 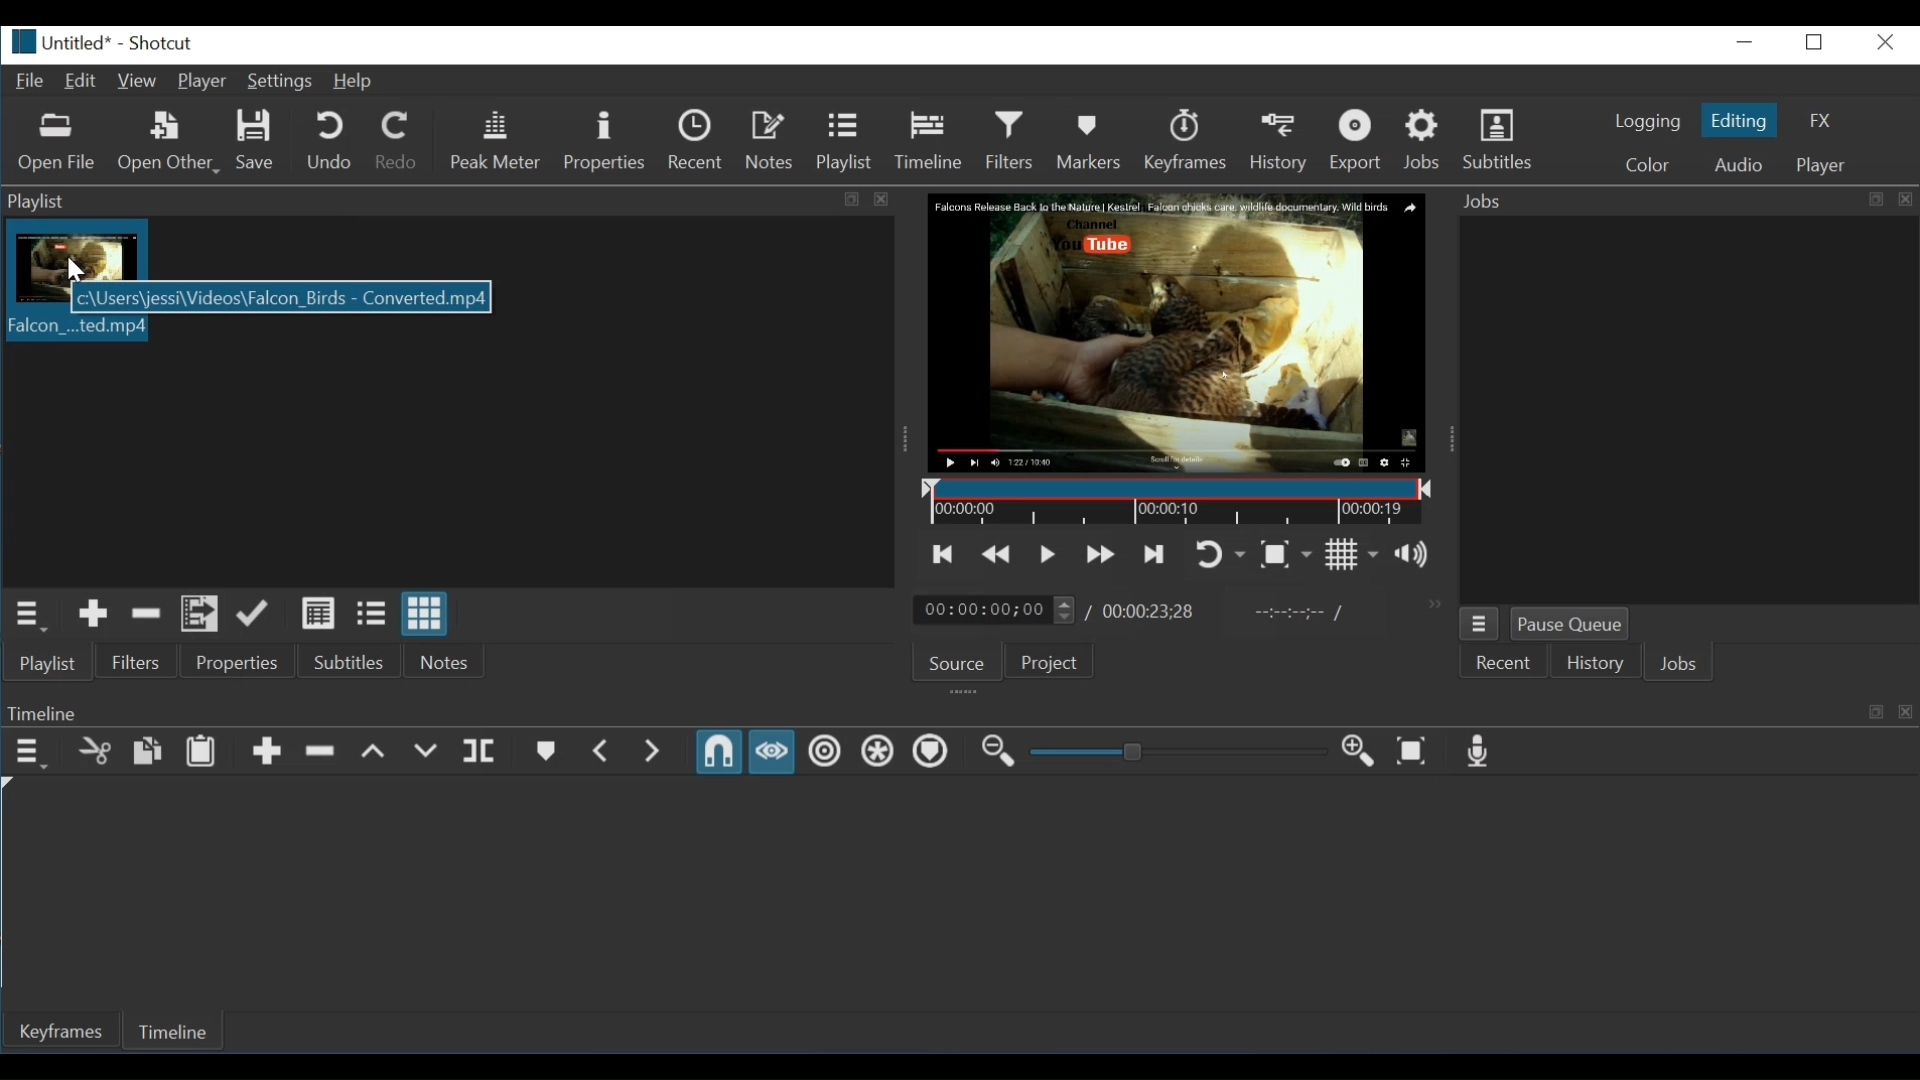 I want to click on Cut, so click(x=95, y=751).